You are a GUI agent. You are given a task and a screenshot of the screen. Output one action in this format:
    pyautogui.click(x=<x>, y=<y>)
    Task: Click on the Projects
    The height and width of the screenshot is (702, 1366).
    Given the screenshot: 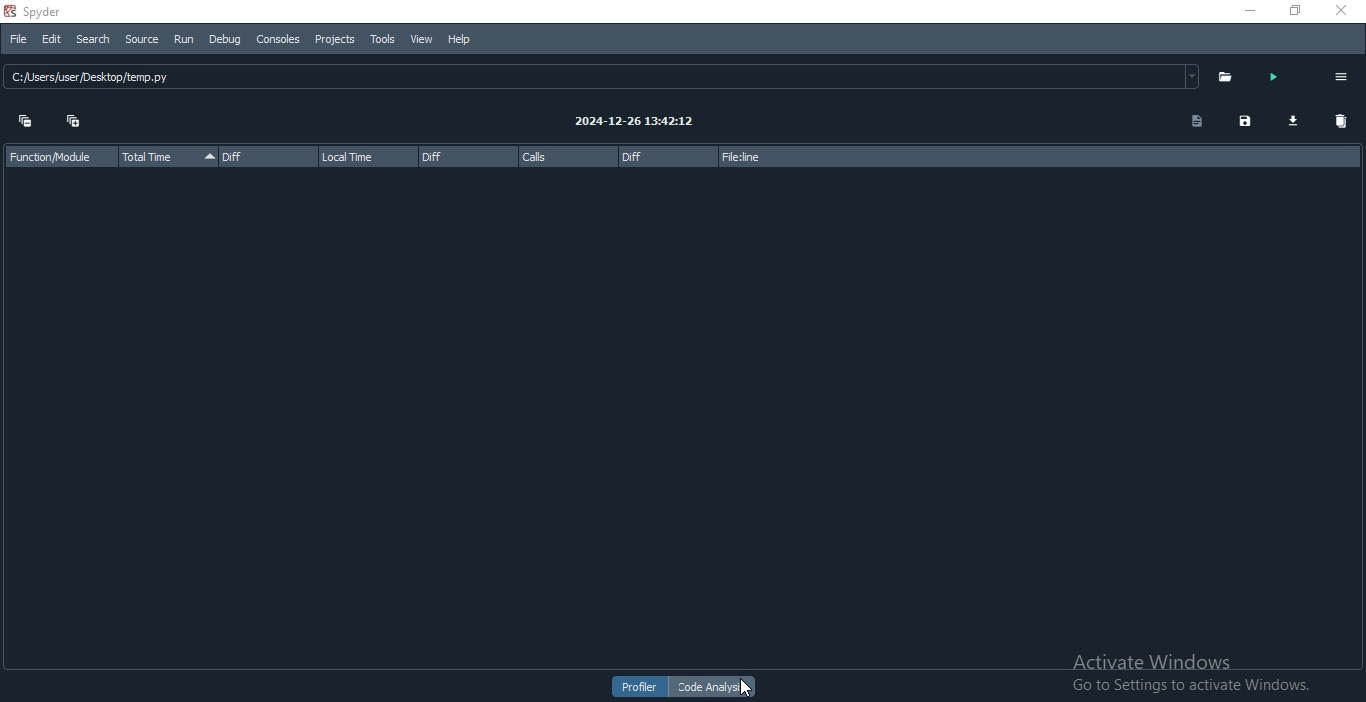 What is the action you would take?
    pyautogui.click(x=333, y=39)
    